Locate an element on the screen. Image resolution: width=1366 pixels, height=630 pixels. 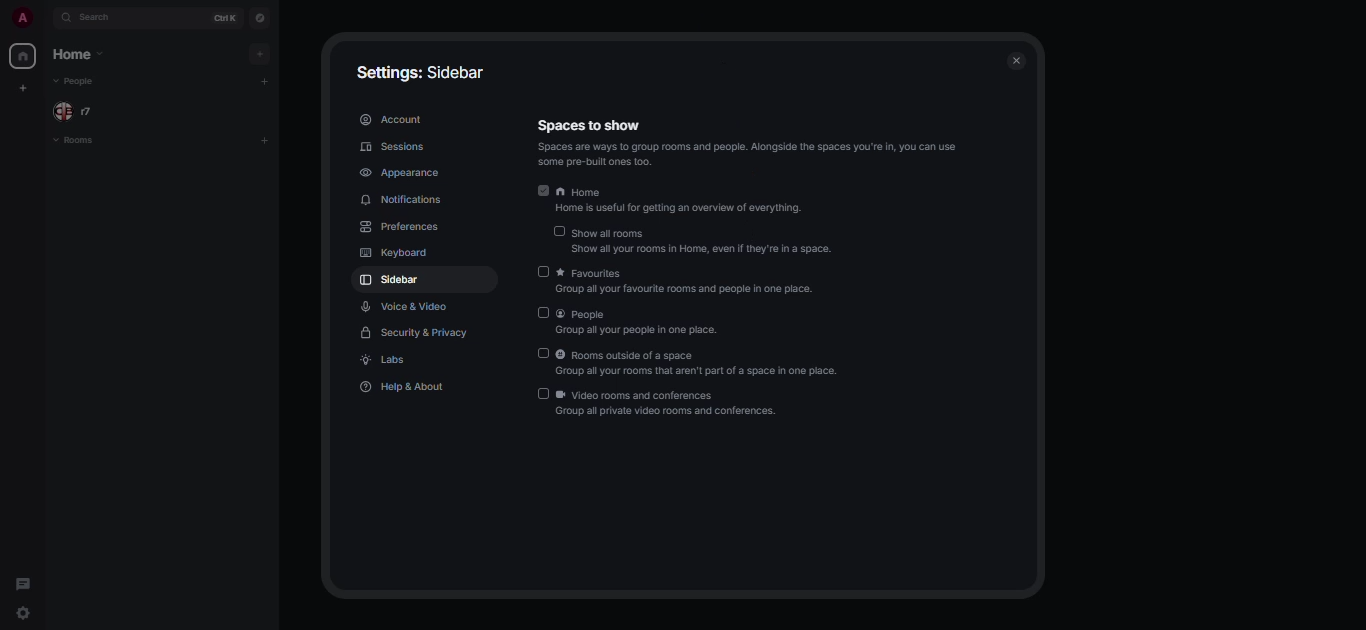
rooms outside of a space is located at coordinates (703, 364).